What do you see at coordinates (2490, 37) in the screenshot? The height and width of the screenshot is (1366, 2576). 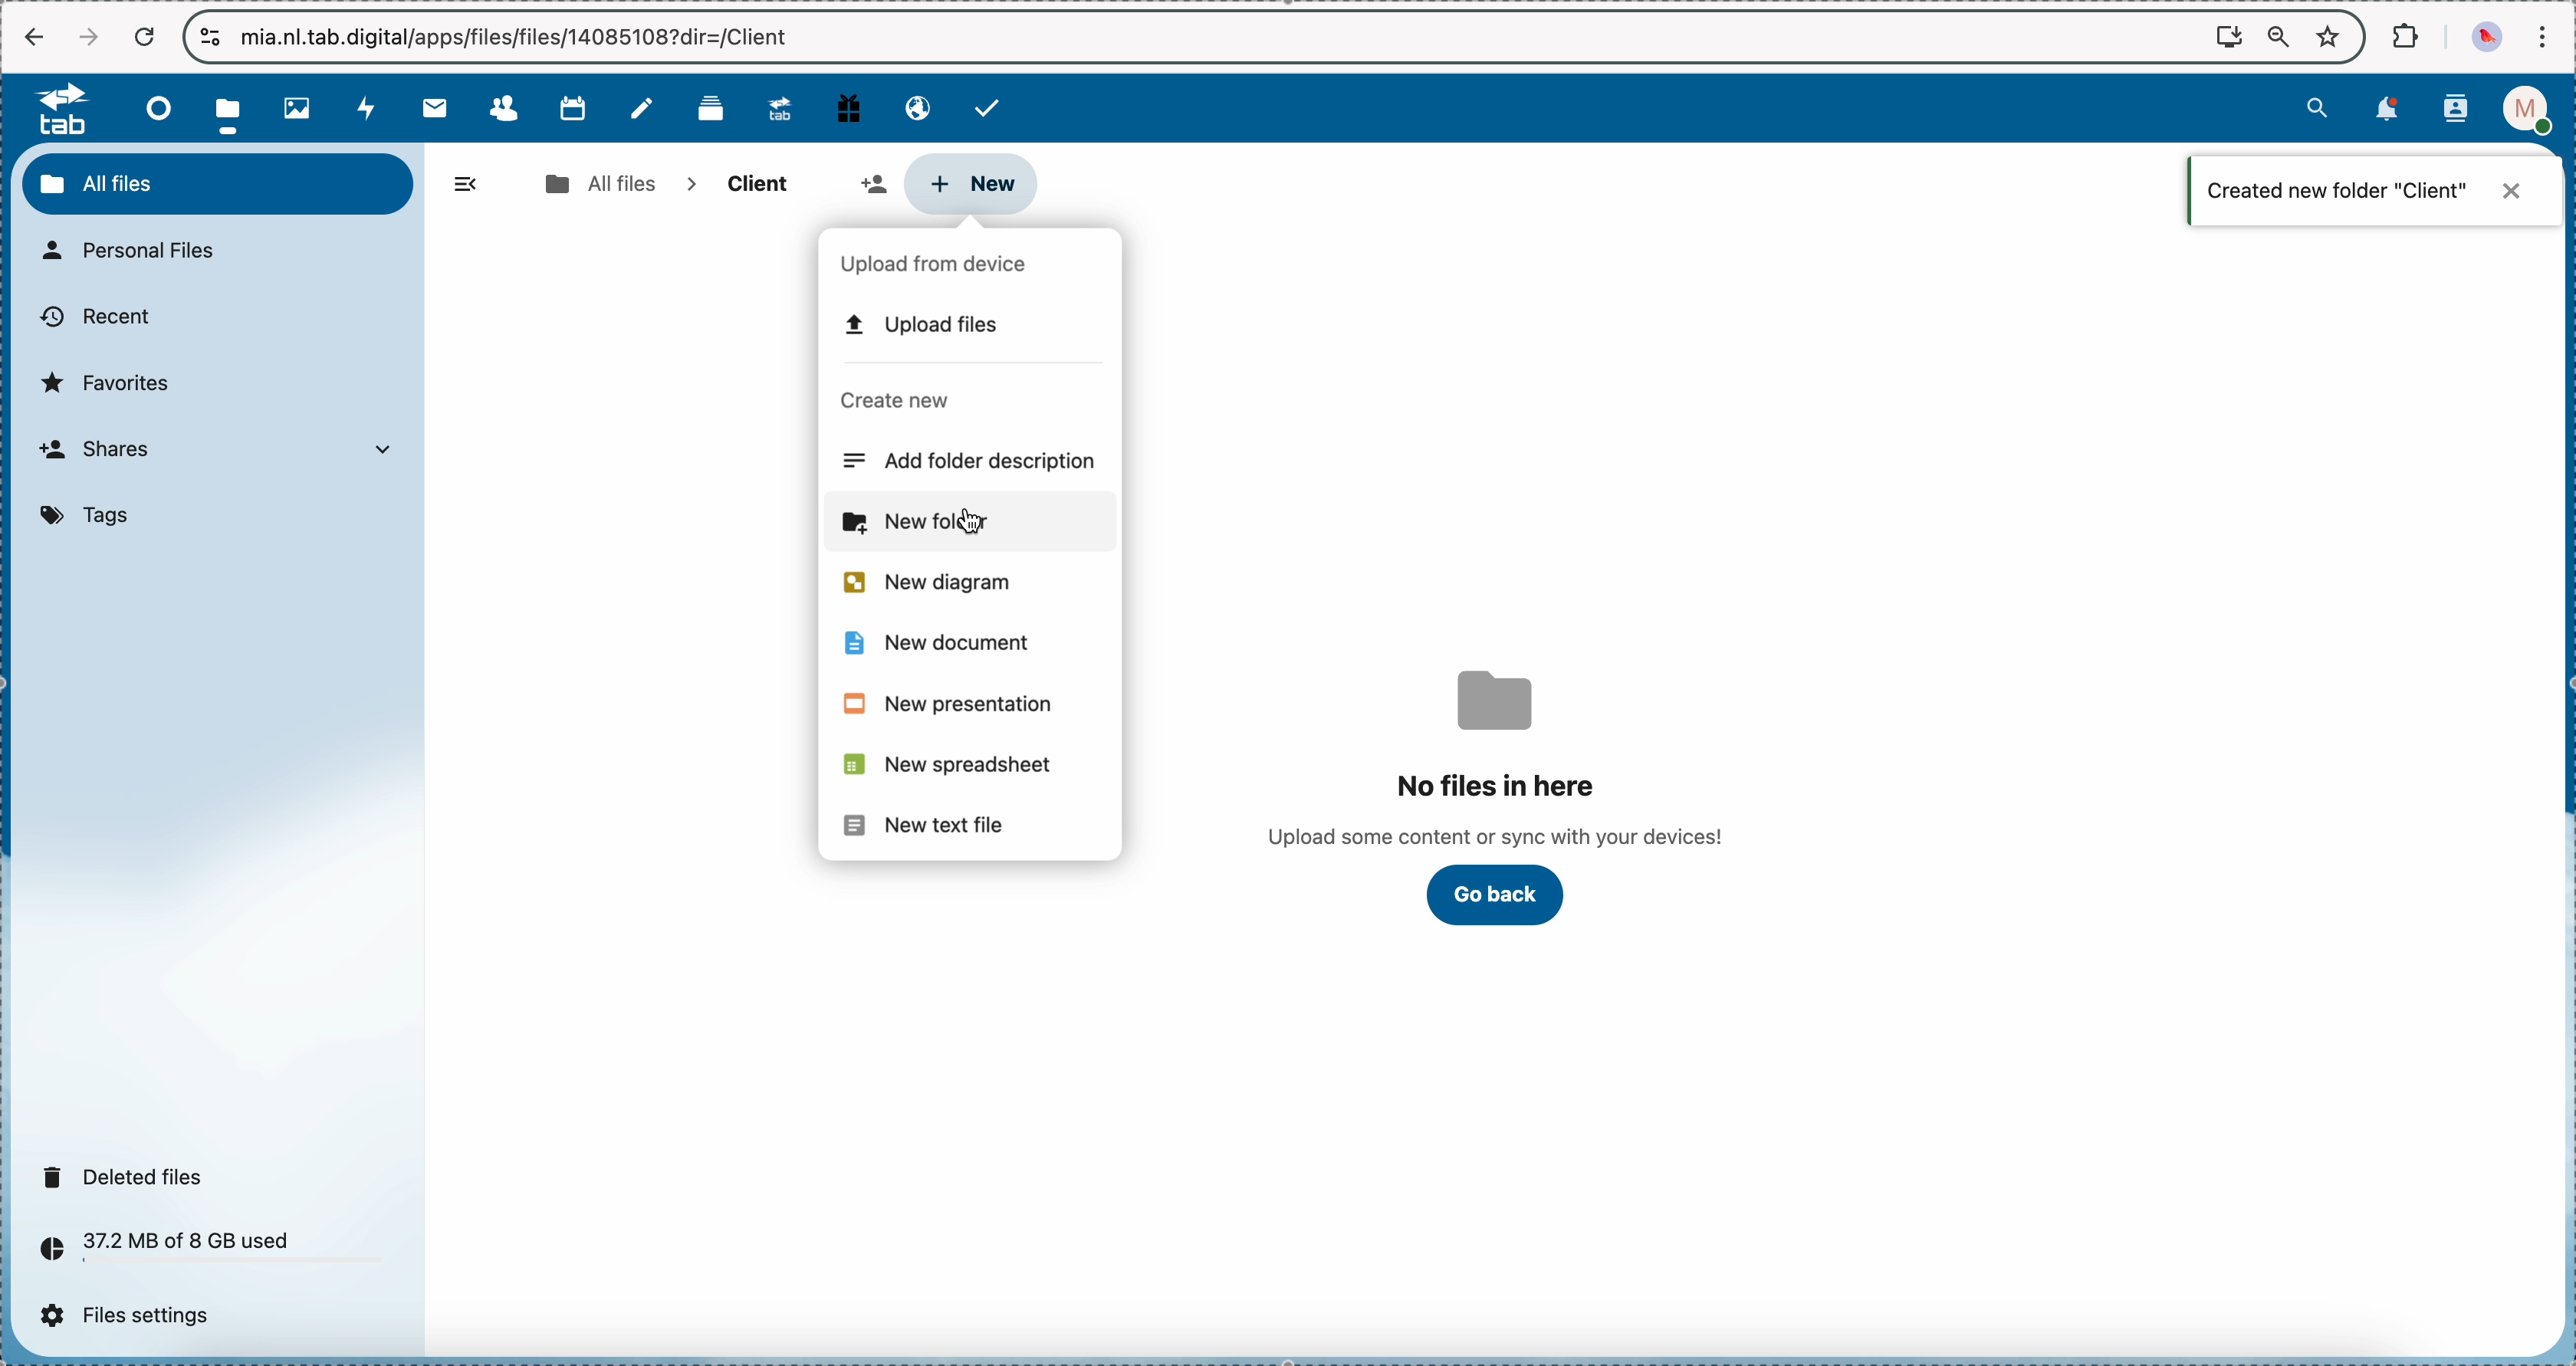 I see `profile picture` at bounding box center [2490, 37].